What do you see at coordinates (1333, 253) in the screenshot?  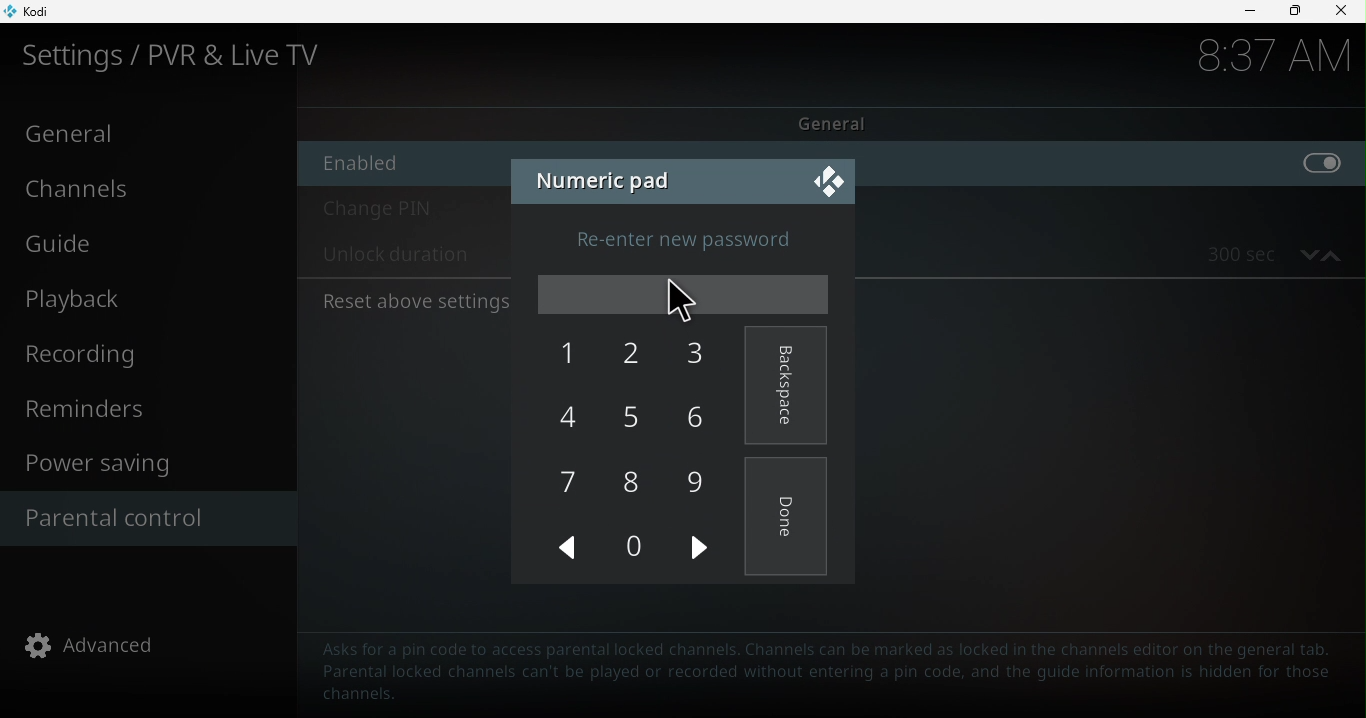 I see `increase` at bounding box center [1333, 253].